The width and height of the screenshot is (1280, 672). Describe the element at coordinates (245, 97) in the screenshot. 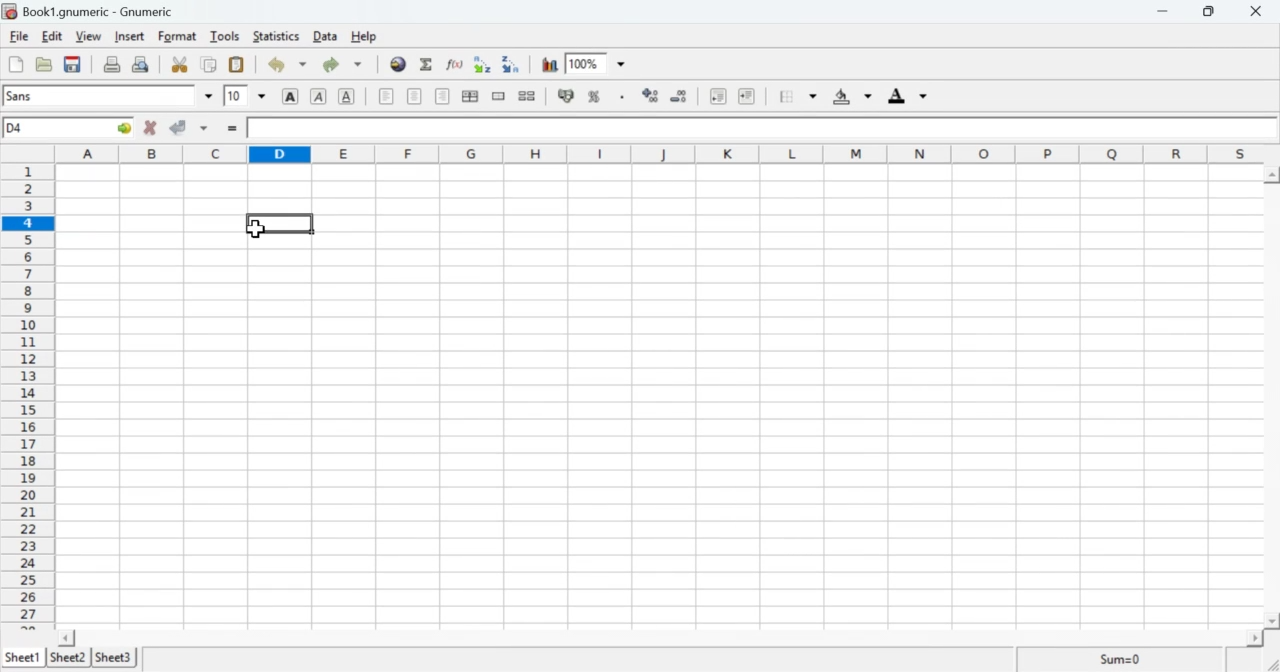

I see `Font size` at that location.